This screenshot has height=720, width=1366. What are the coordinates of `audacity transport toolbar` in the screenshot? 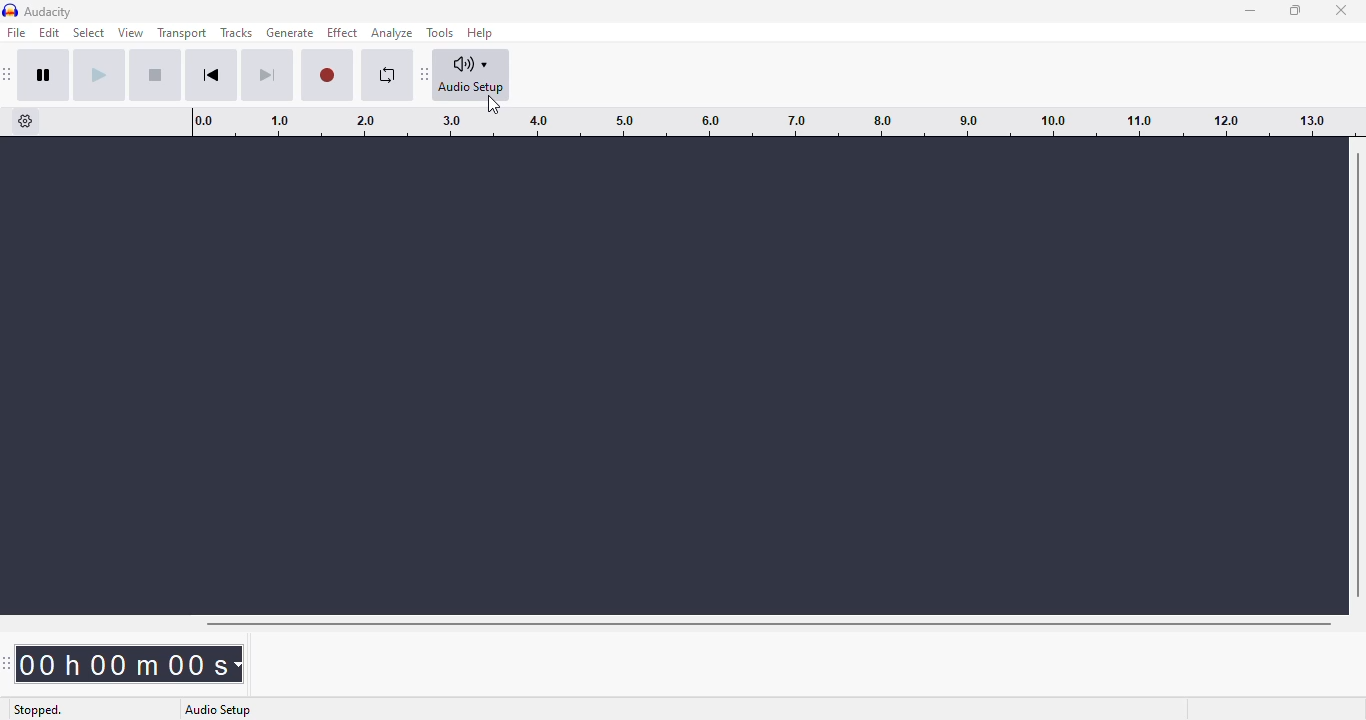 It's located at (8, 74).